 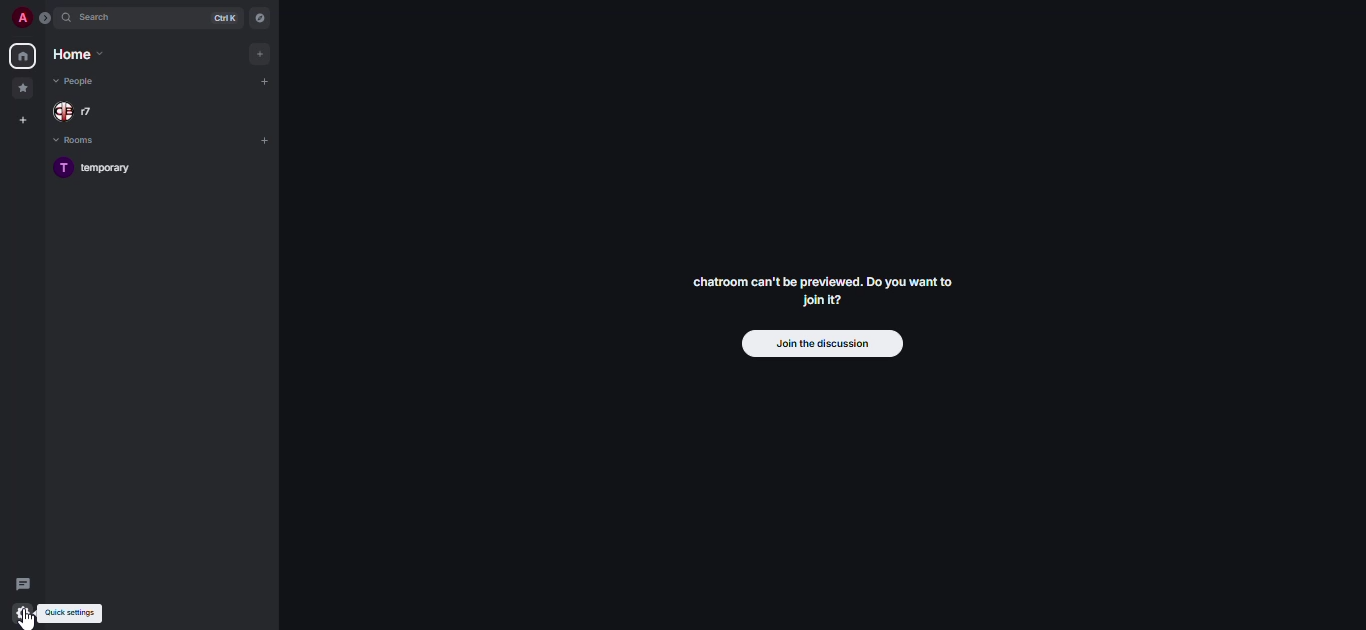 I want to click on expand, so click(x=42, y=18).